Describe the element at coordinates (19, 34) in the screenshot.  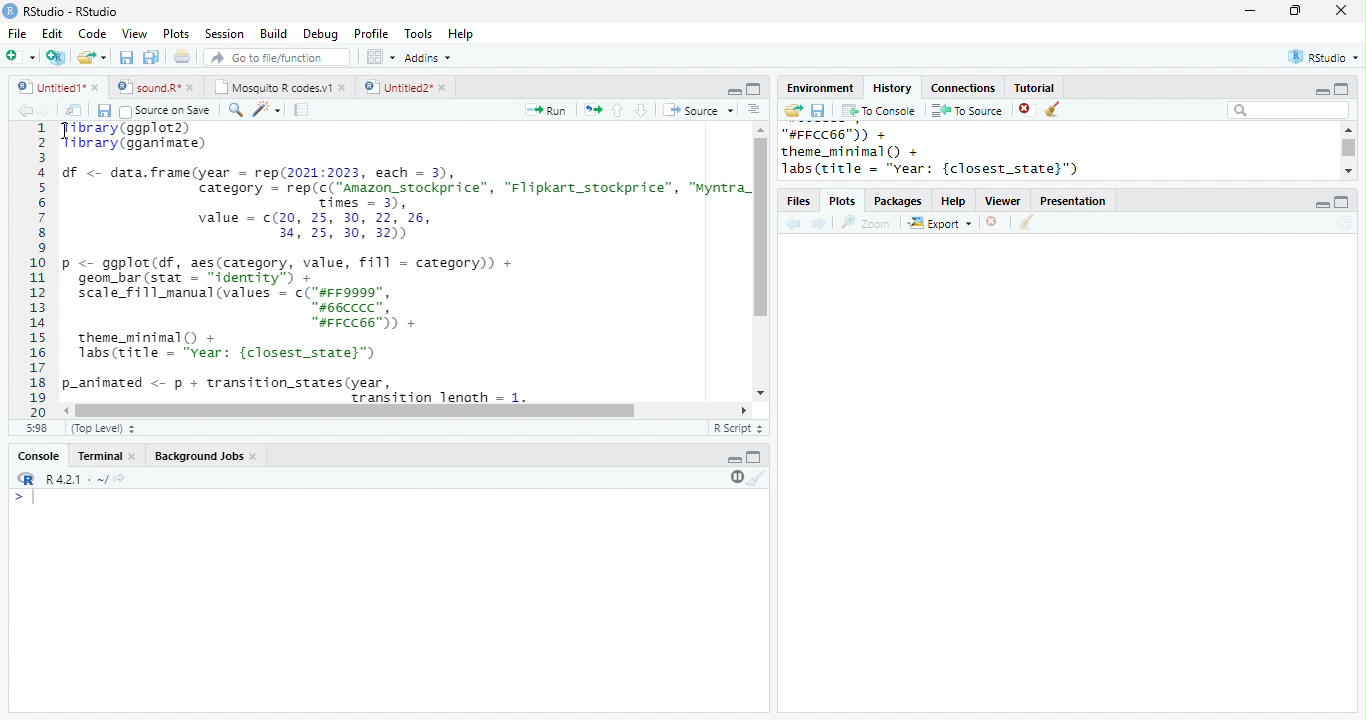
I see `File` at that location.